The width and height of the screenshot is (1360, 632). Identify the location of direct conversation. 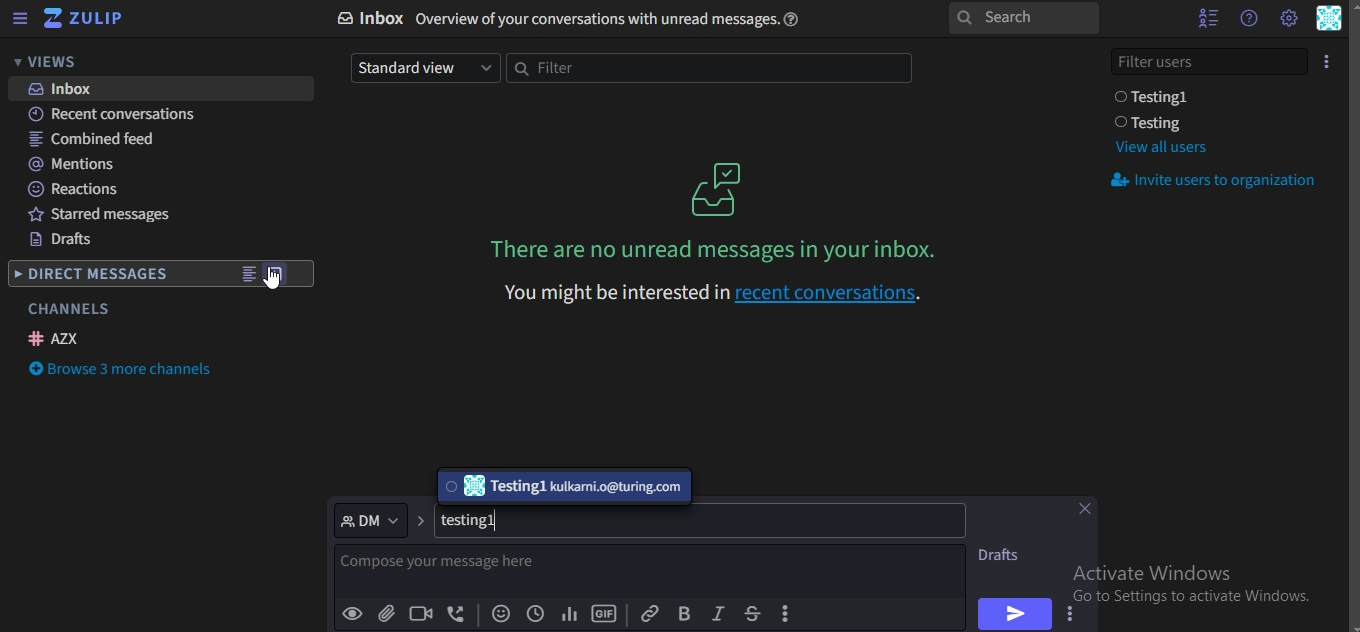
(278, 274).